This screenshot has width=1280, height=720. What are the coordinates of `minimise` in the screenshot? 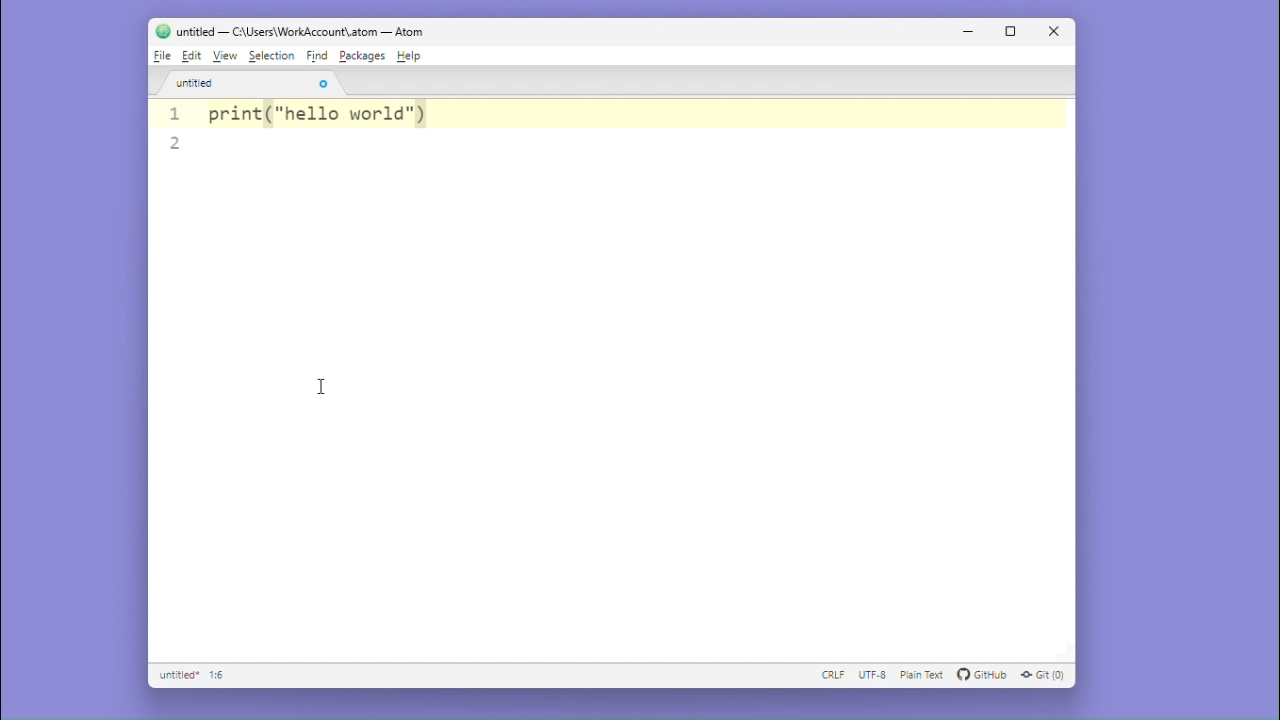 It's located at (975, 30).